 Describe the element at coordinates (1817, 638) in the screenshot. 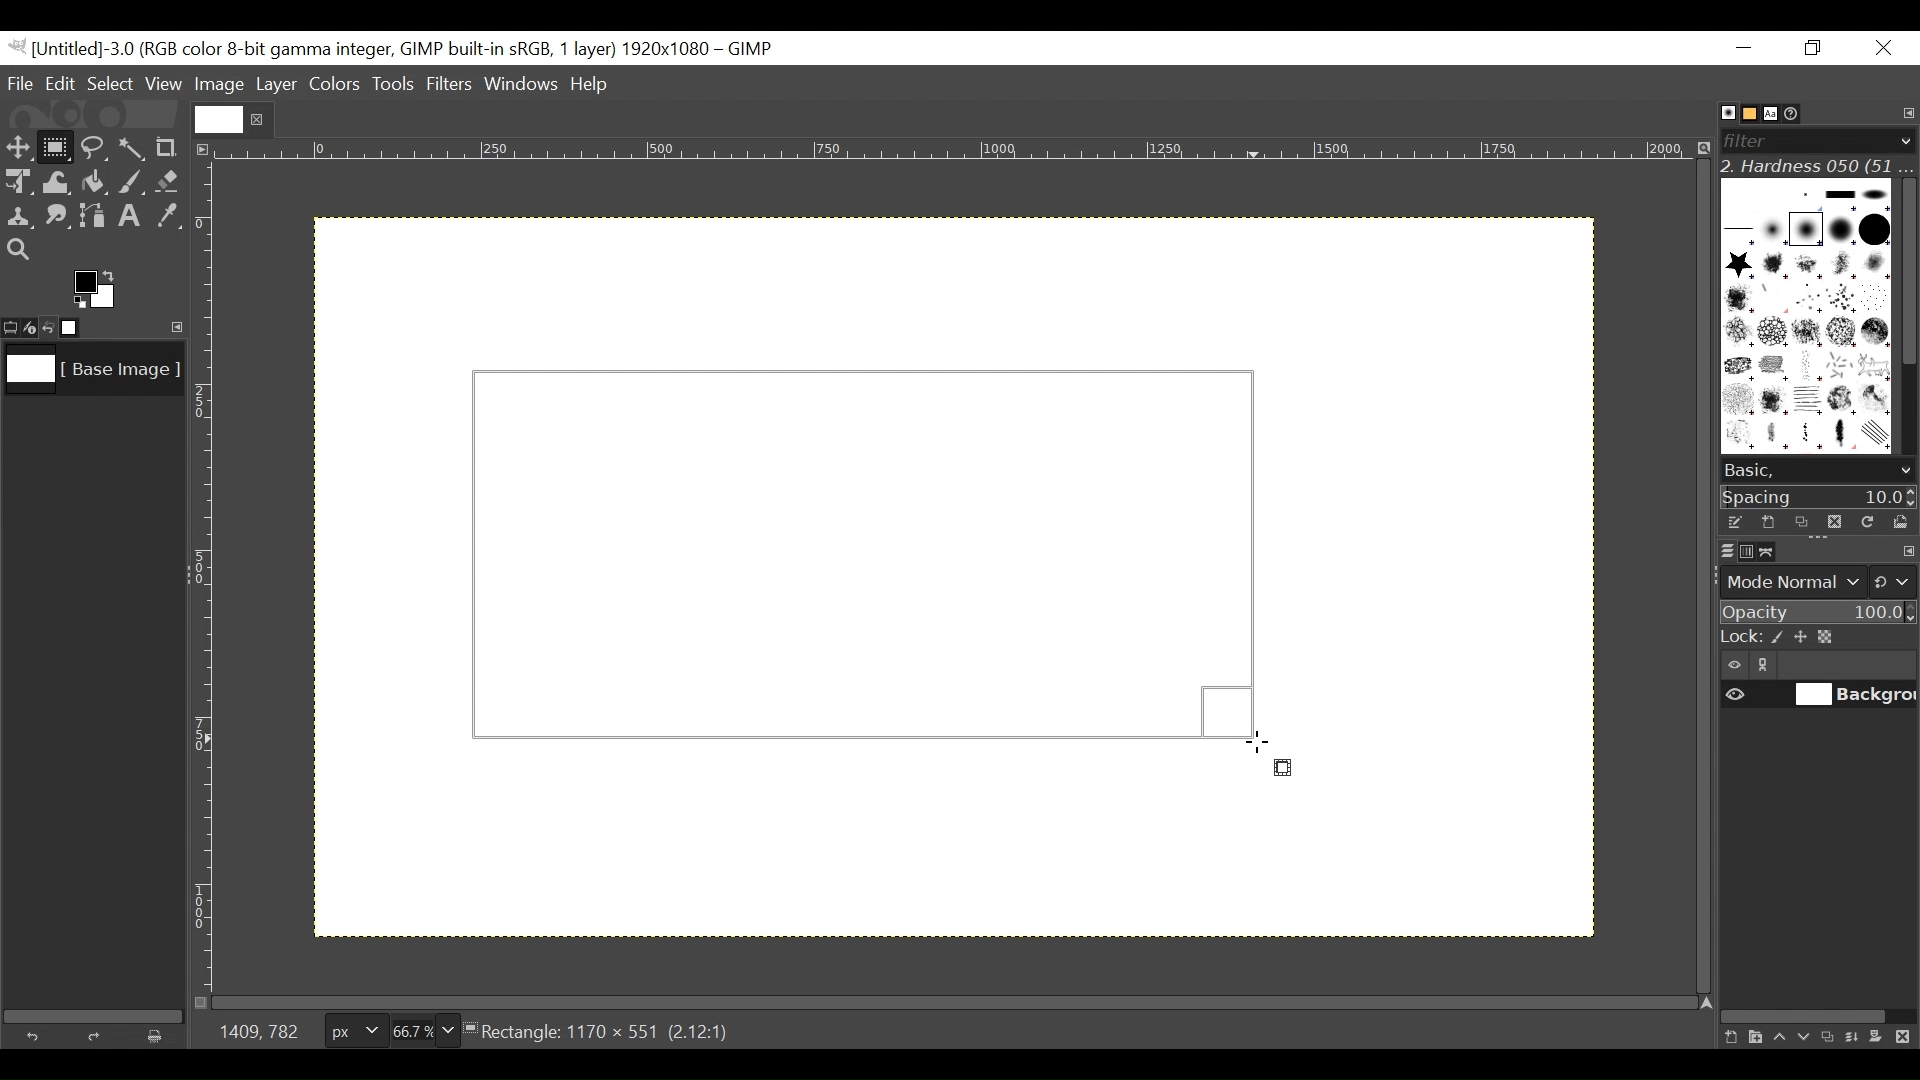

I see `Lock` at that location.